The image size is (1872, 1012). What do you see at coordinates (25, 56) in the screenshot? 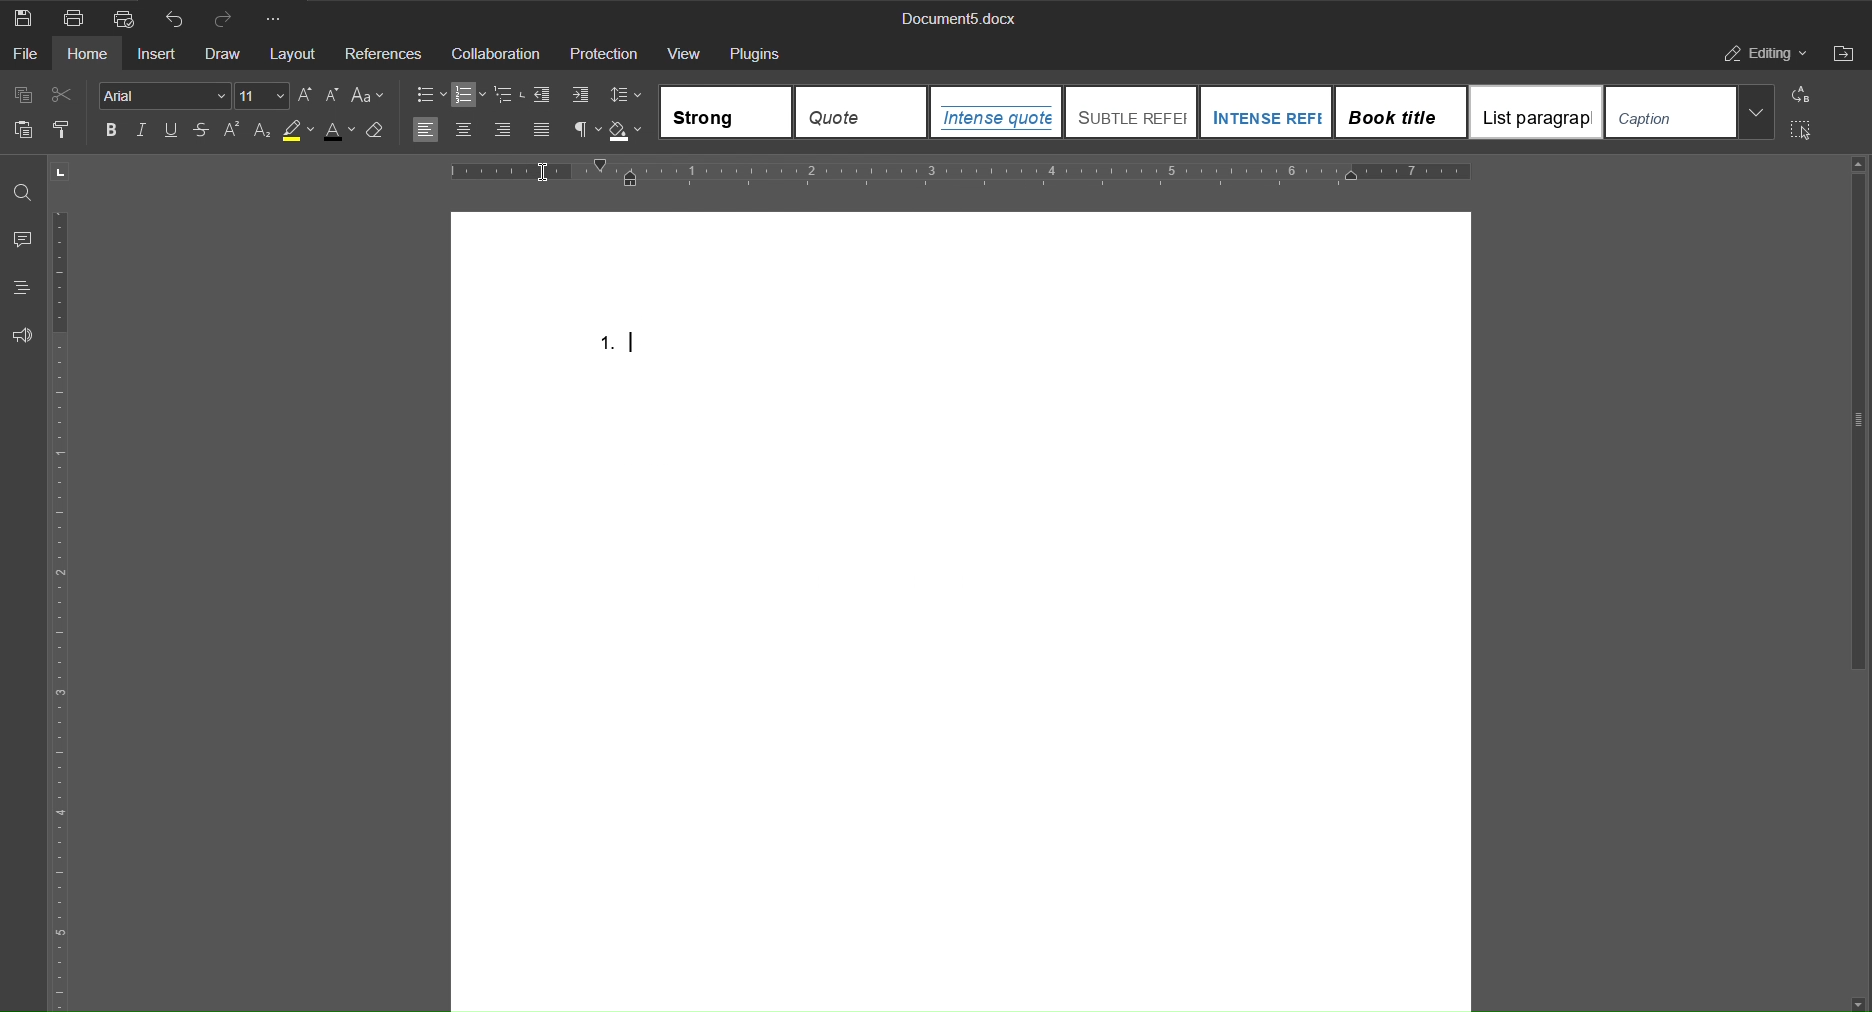
I see `File ` at bounding box center [25, 56].